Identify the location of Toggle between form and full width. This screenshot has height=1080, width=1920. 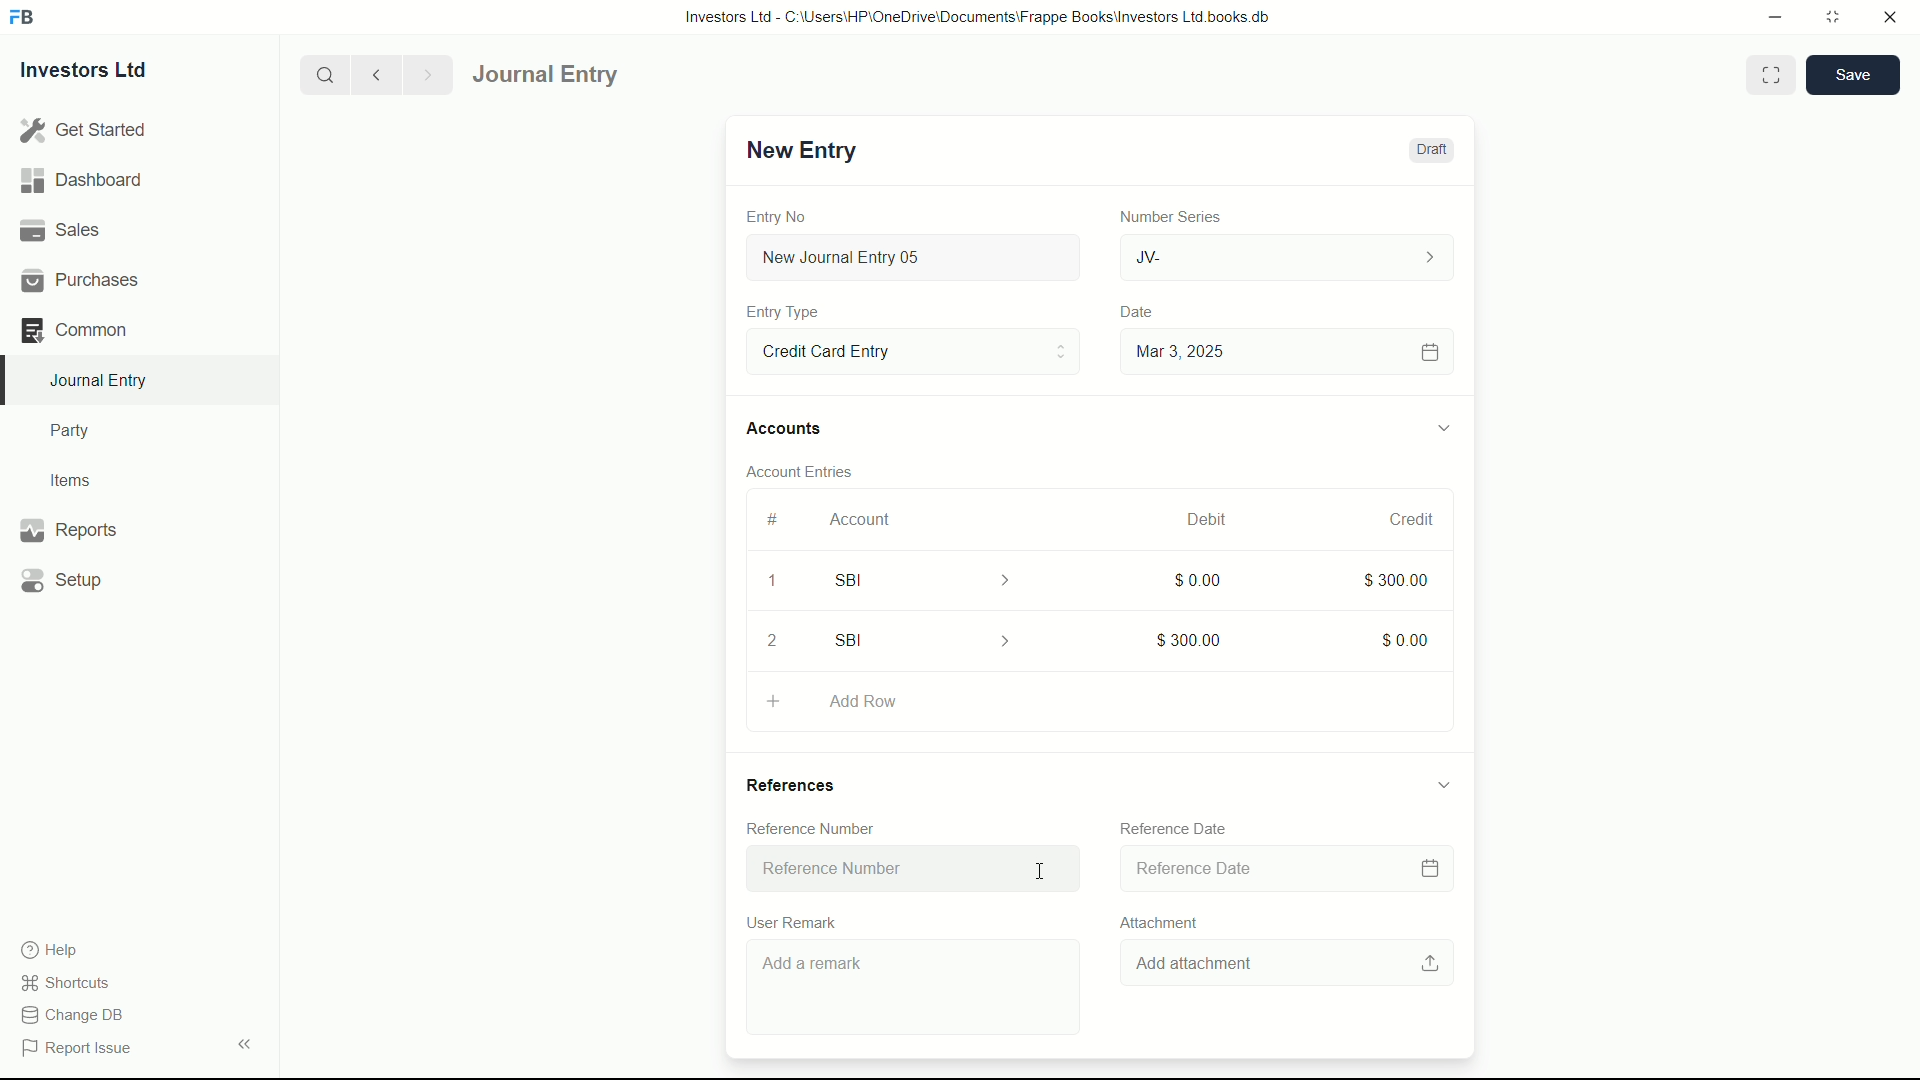
(1772, 75).